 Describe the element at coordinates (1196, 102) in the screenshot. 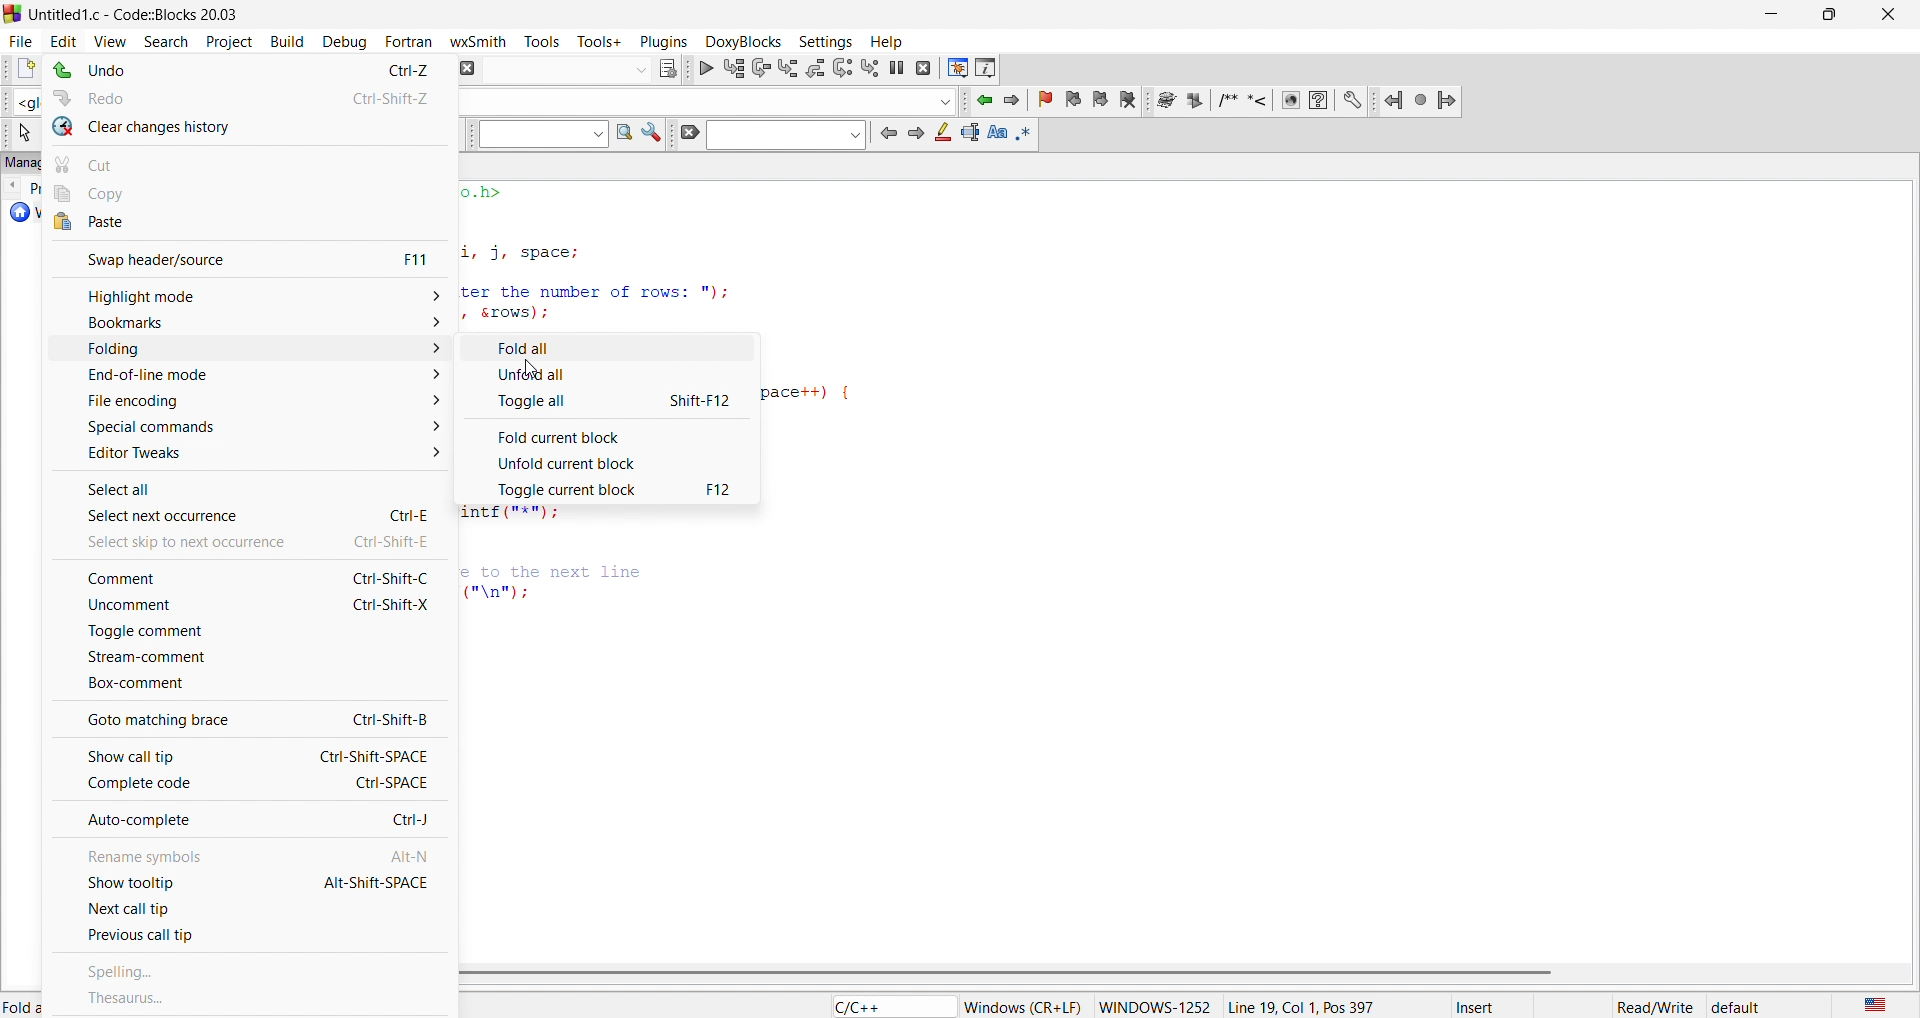

I see `extract` at that location.